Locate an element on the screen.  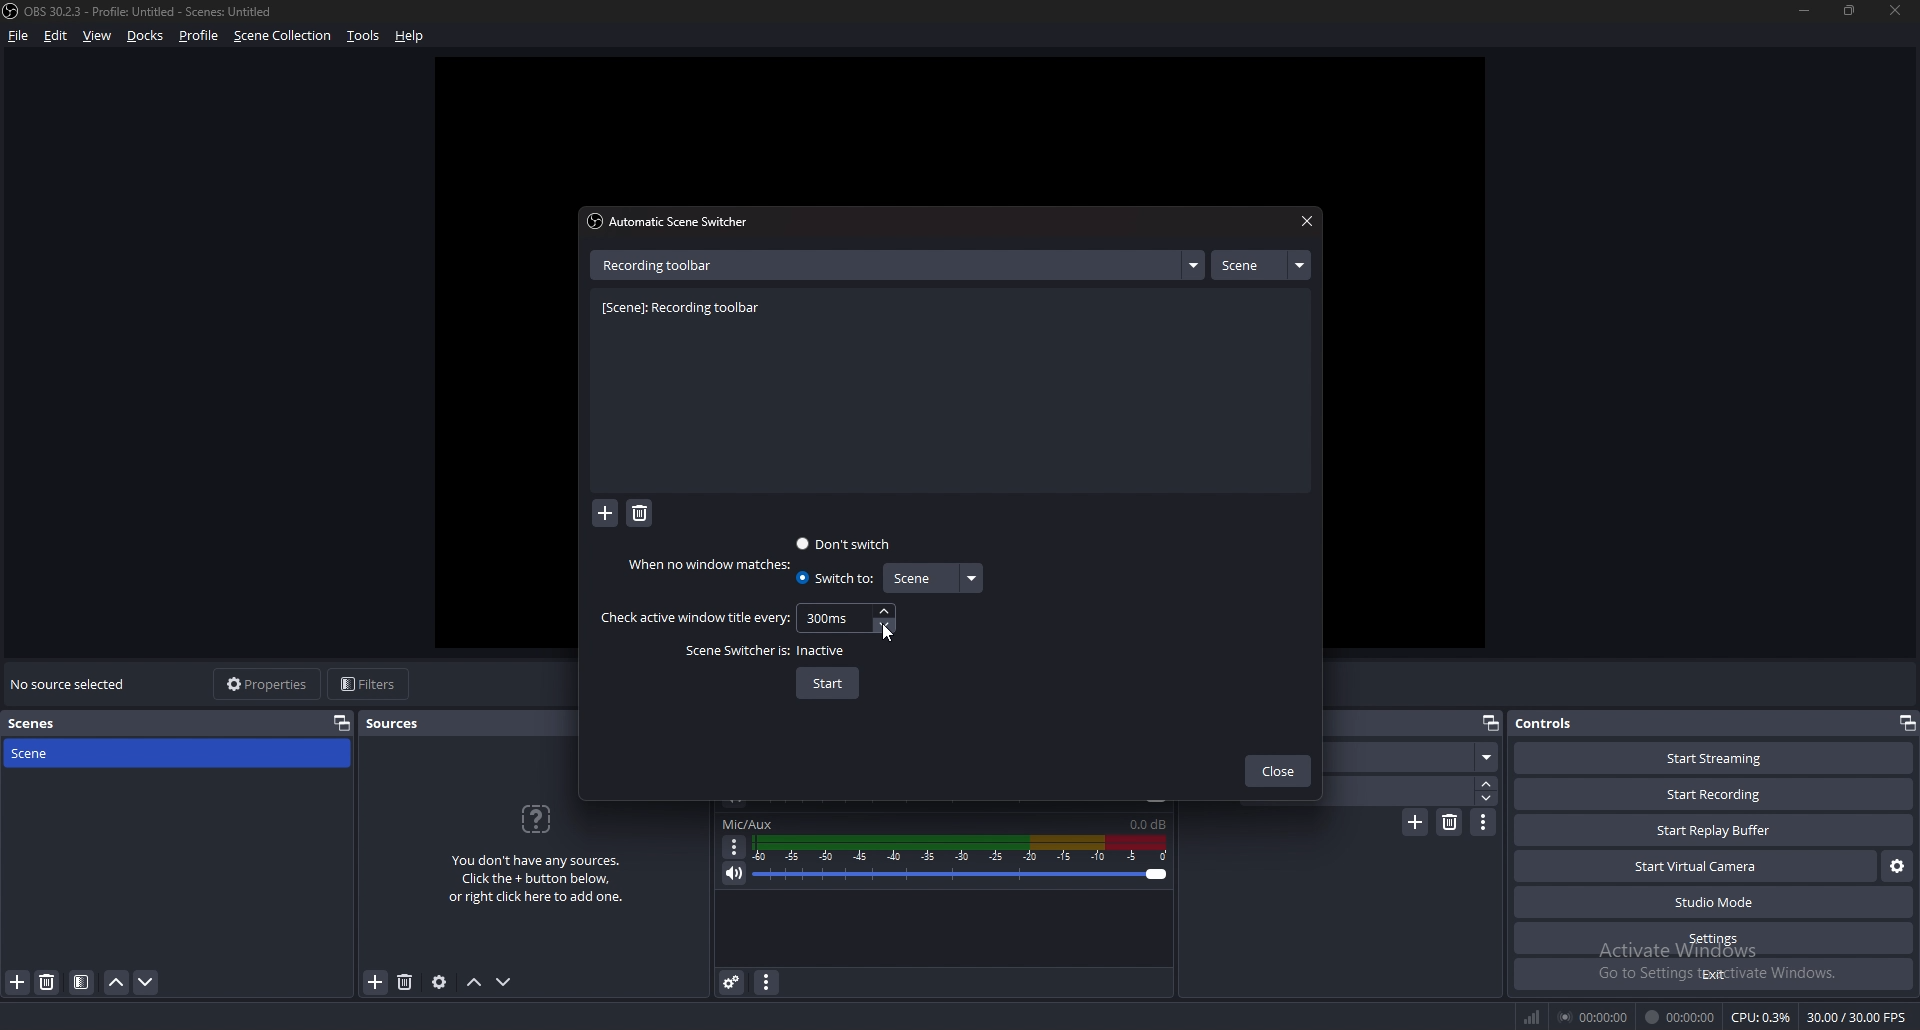
pop out is located at coordinates (1906, 723).